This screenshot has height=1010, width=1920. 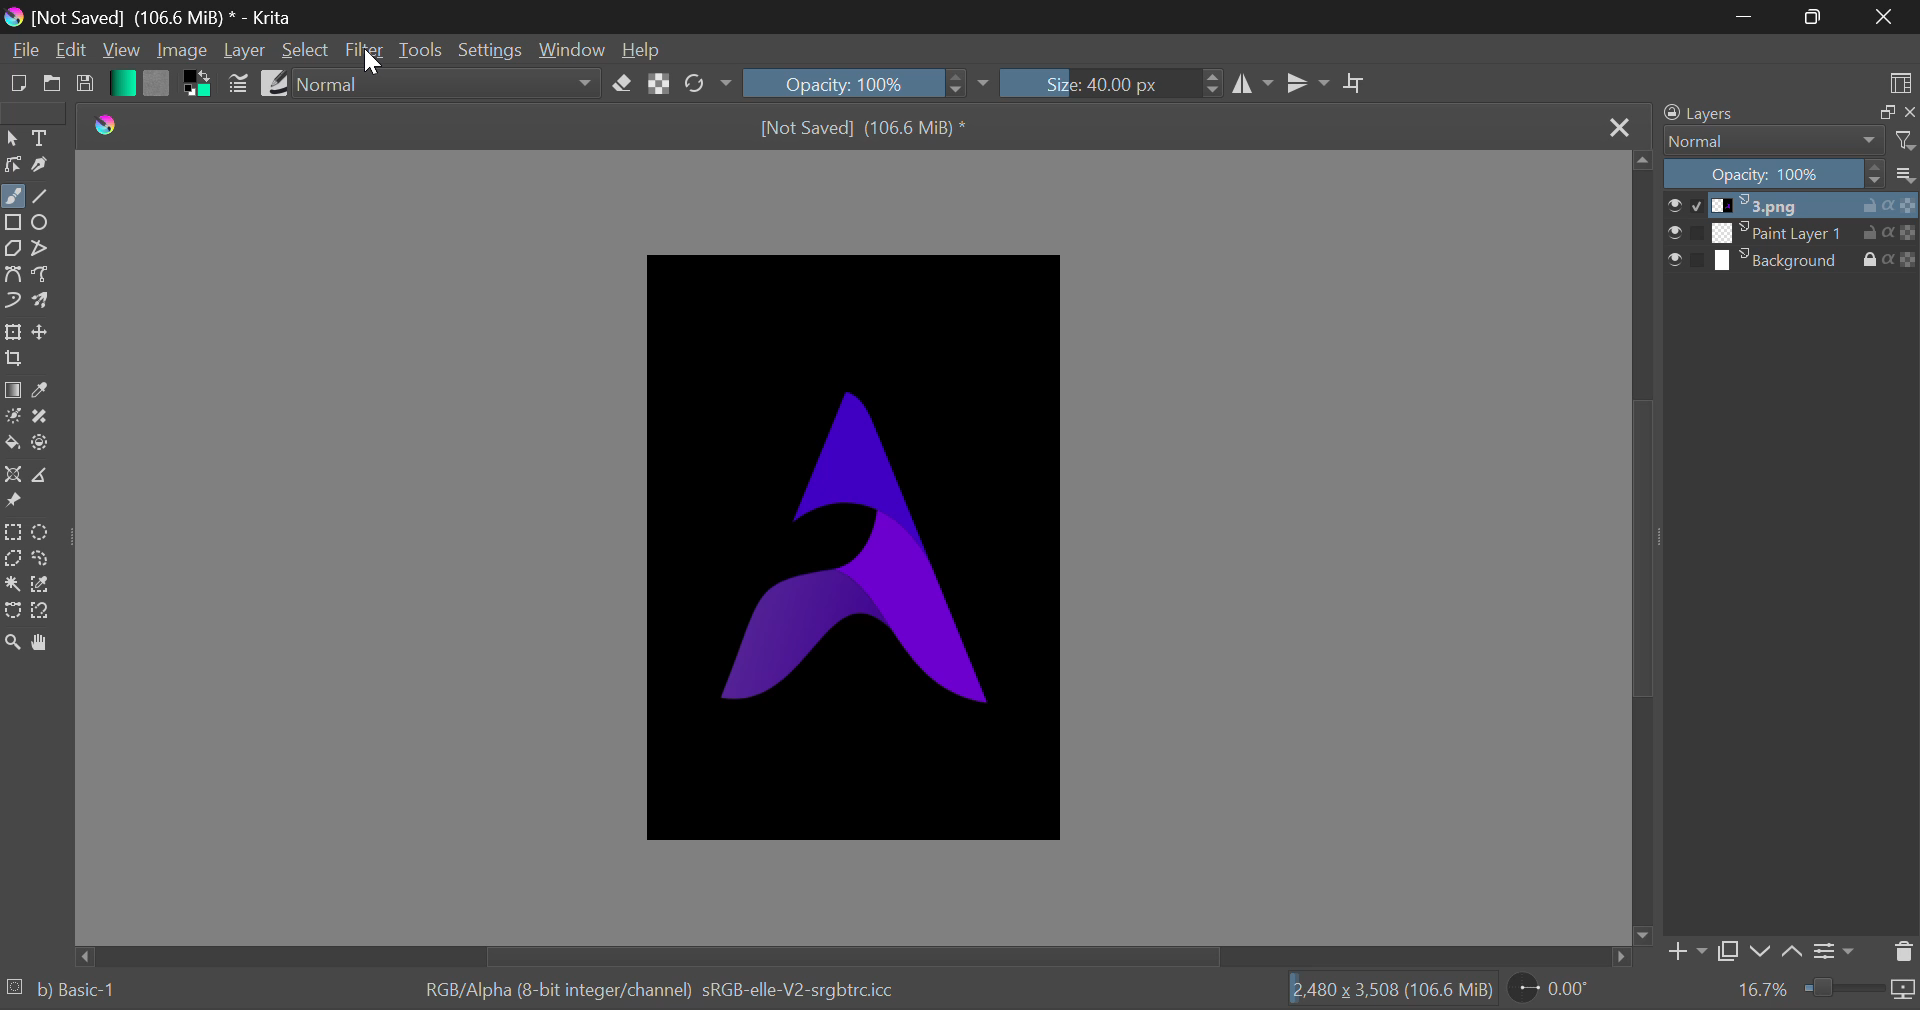 What do you see at coordinates (12, 444) in the screenshot?
I see `Fill` at bounding box center [12, 444].